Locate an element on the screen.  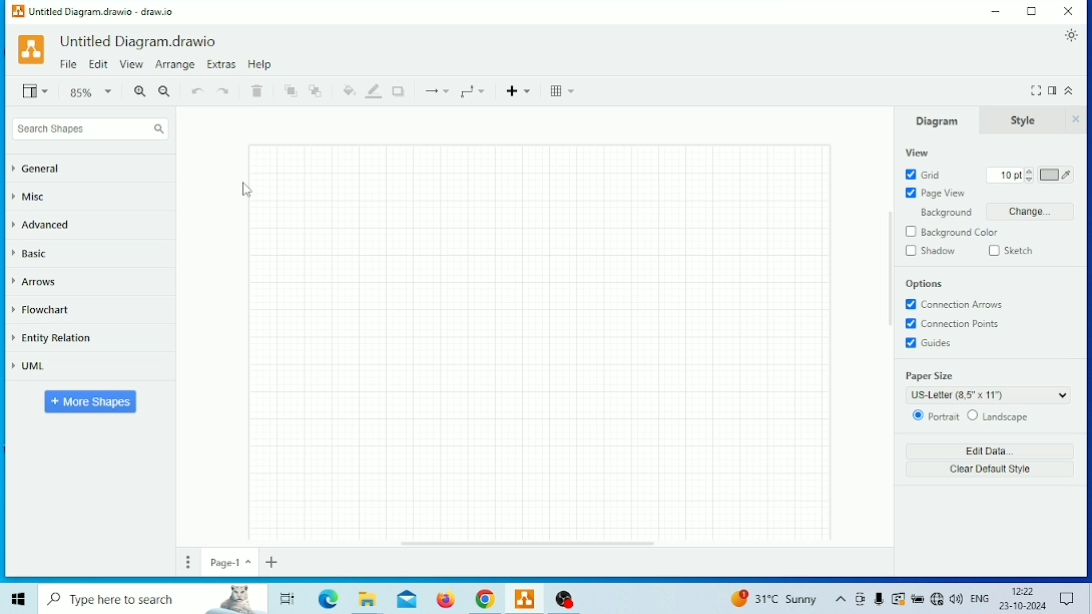
Page number is located at coordinates (230, 562).